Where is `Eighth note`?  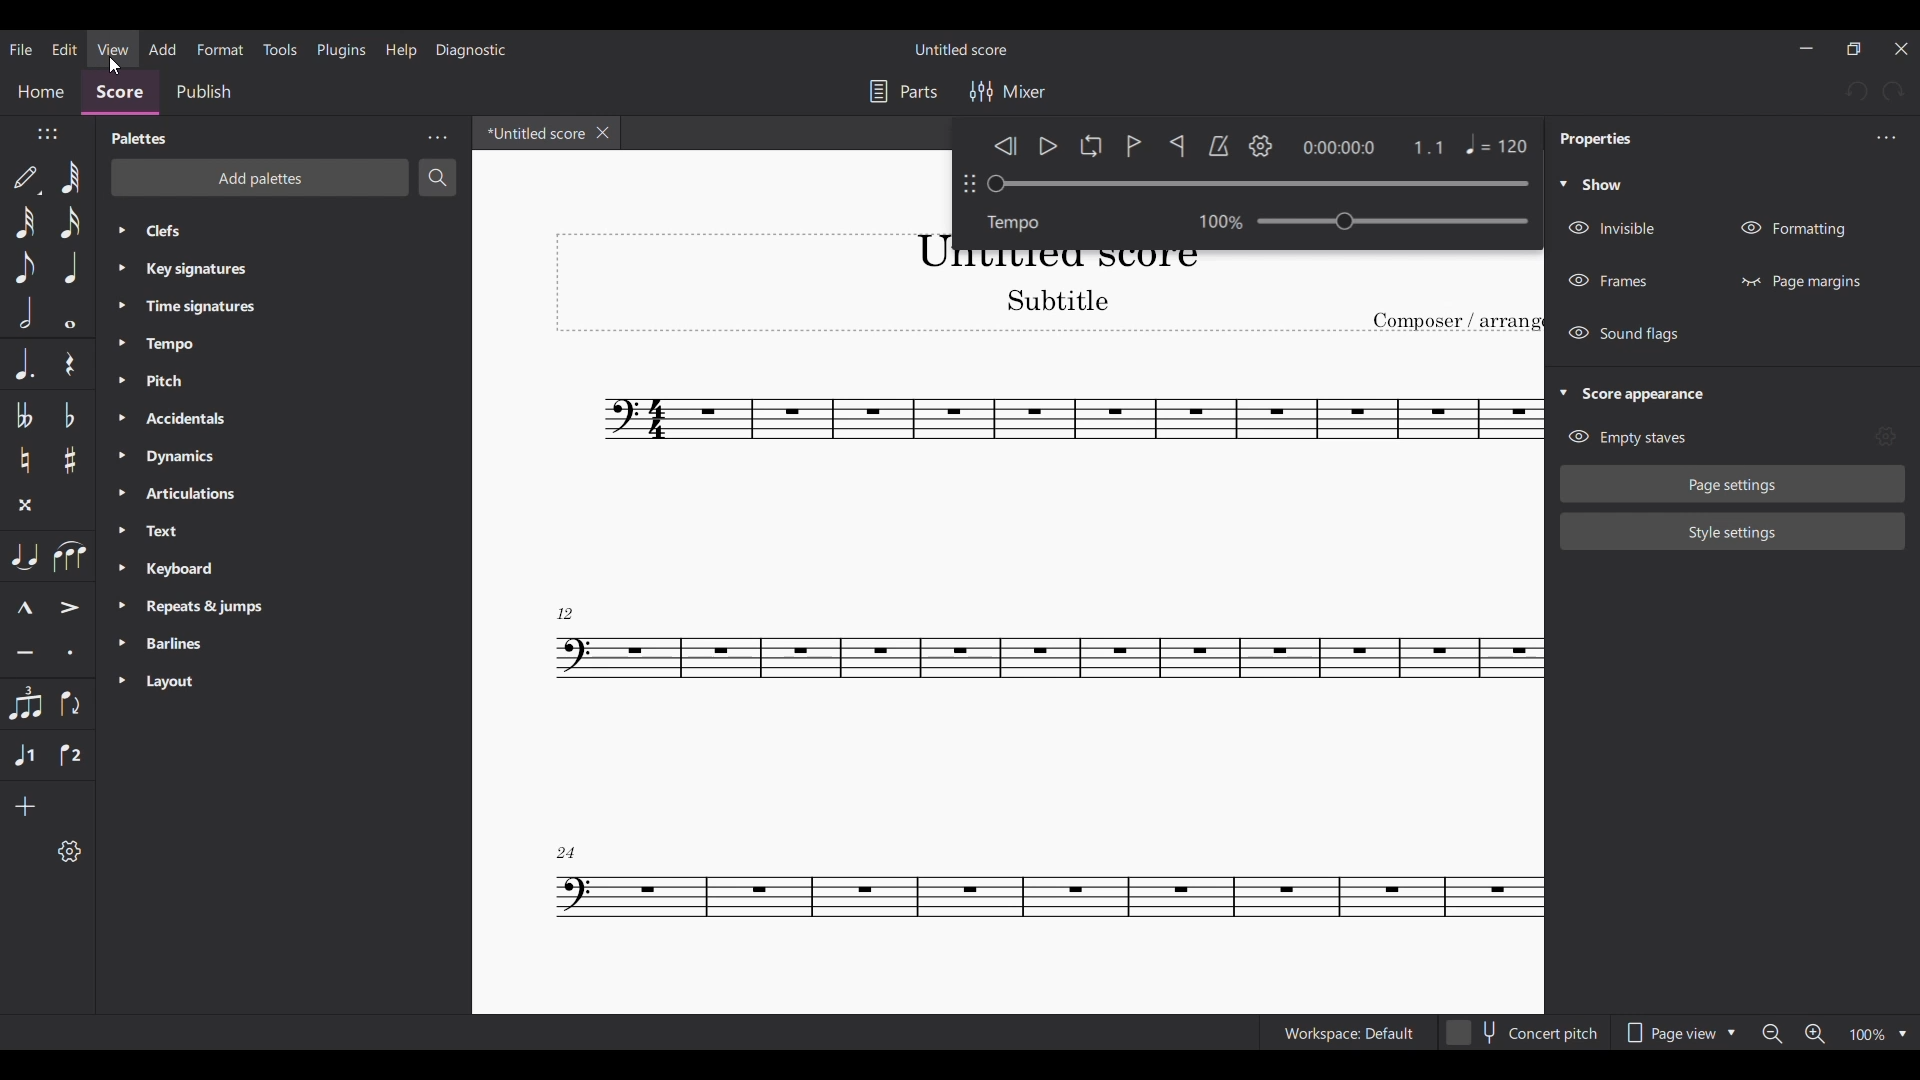 Eighth note is located at coordinates (24, 267).